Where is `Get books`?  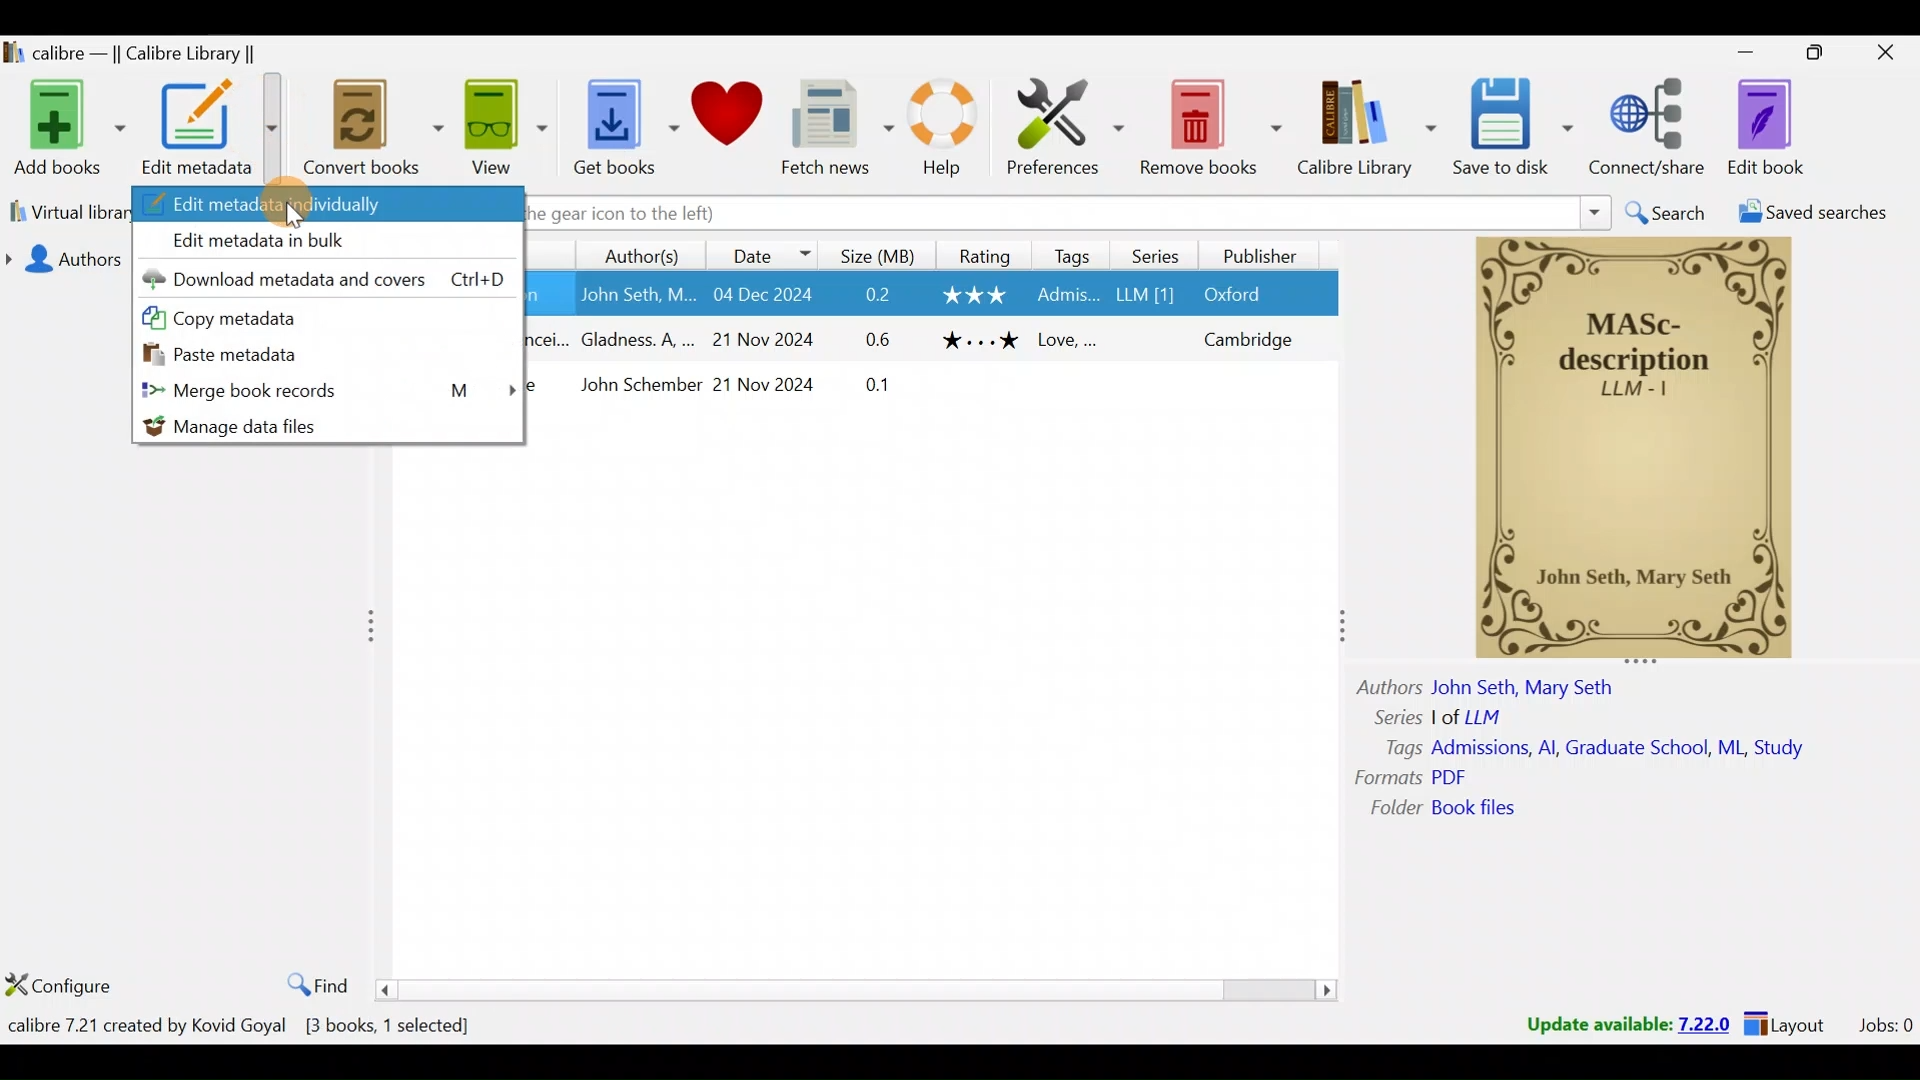 Get books is located at coordinates (625, 132).